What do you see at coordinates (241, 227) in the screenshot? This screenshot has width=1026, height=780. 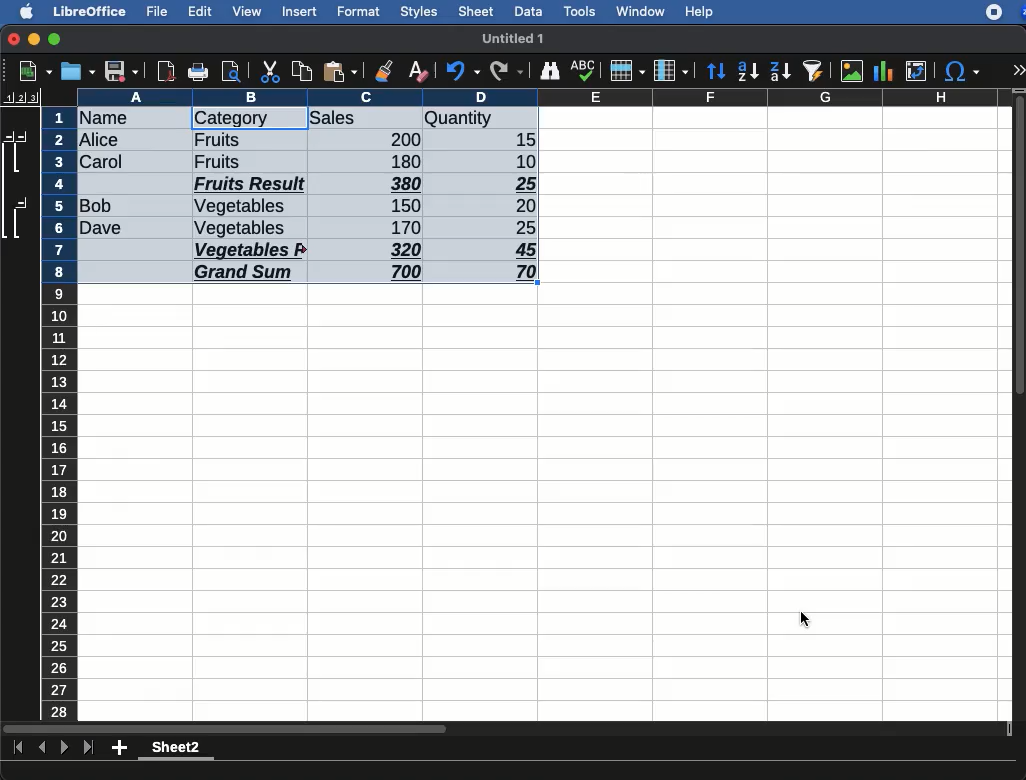 I see `Vegetables` at bounding box center [241, 227].